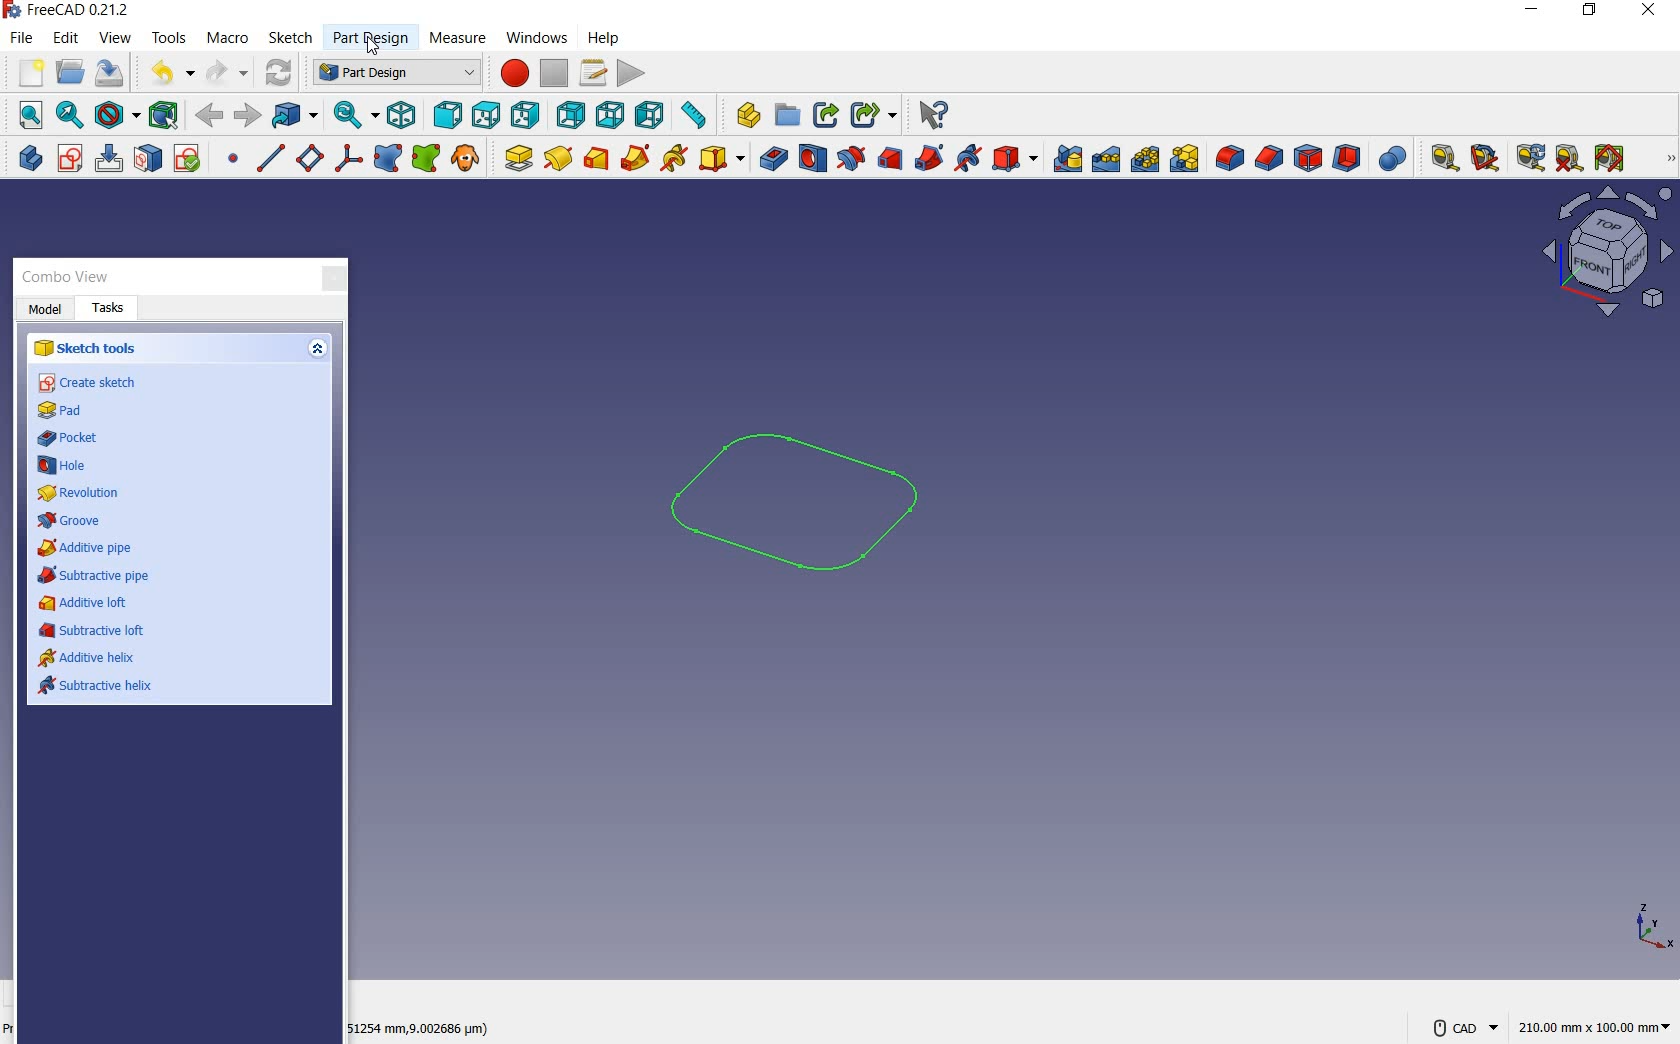  Describe the element at coordinates (1591, 13) in the screenshot. I see `restore down` at that location.